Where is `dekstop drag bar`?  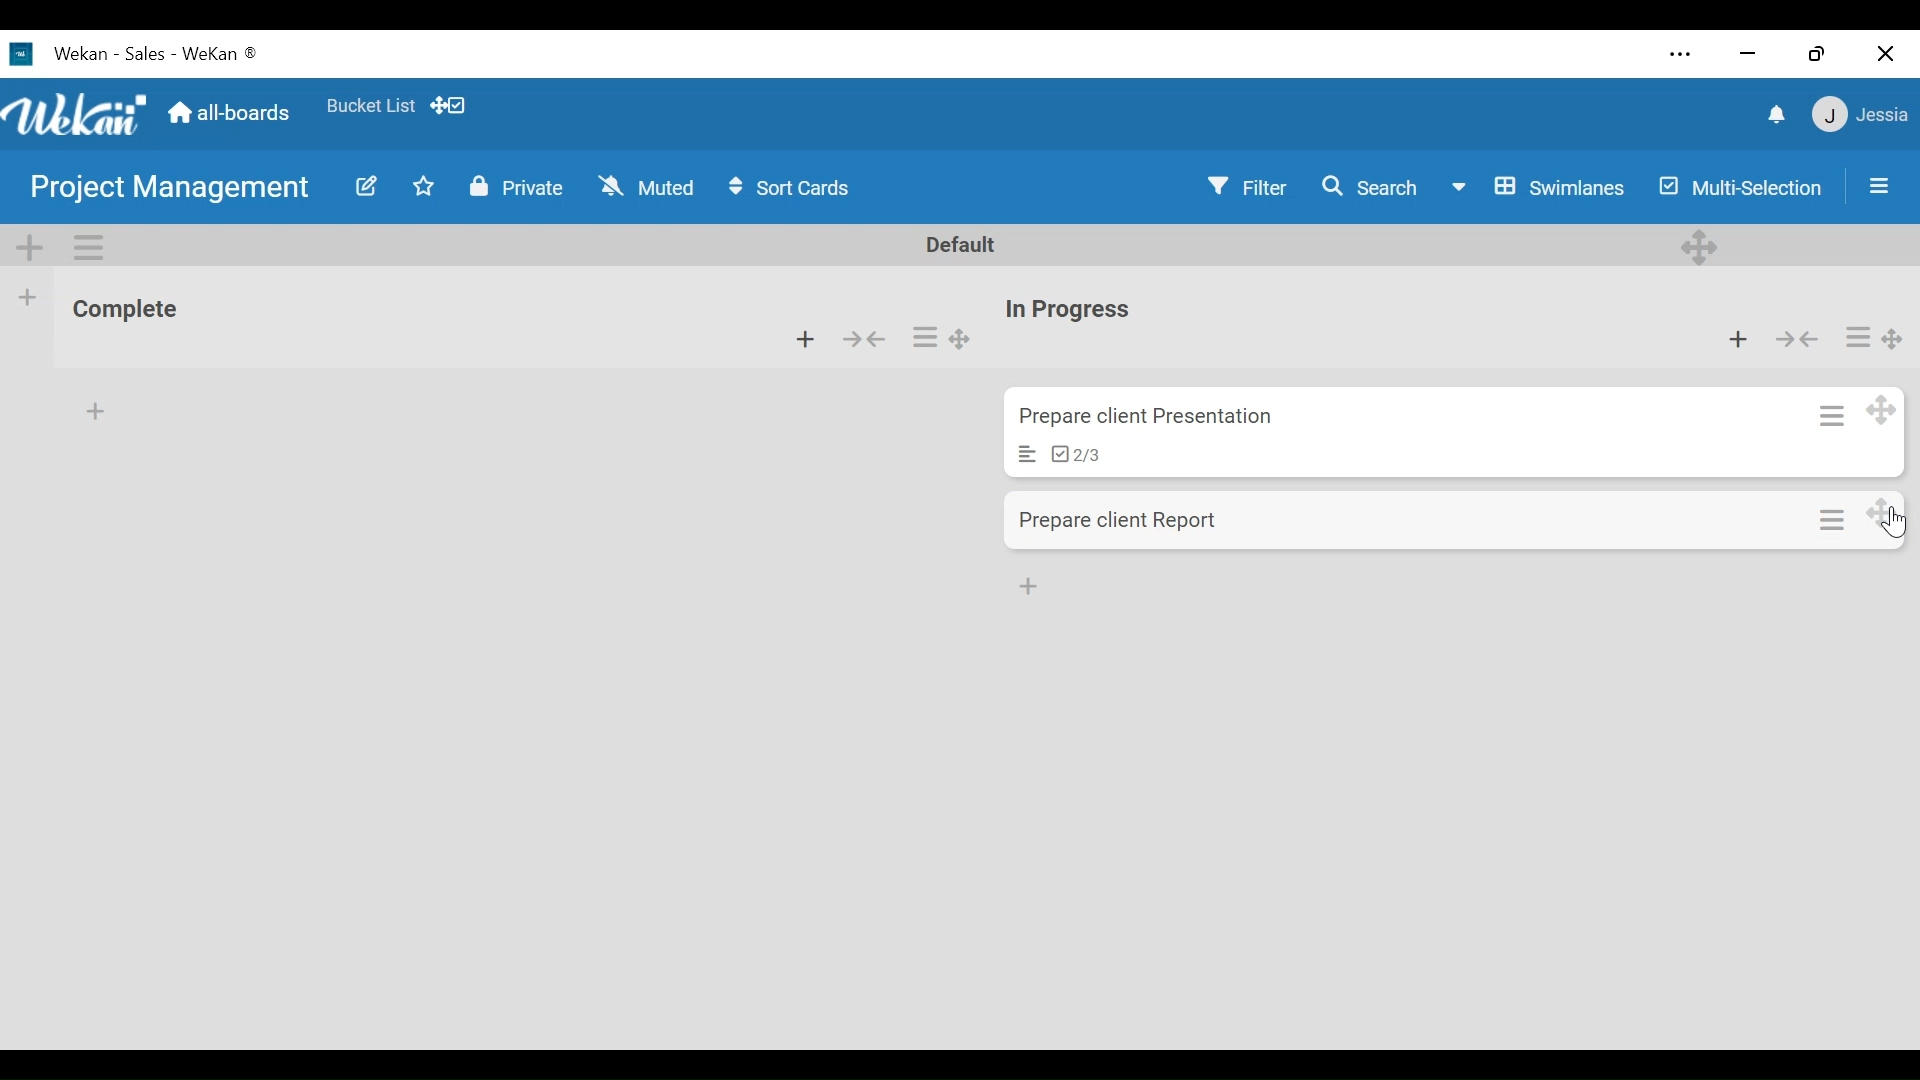
dekstop drag bar is located at coordinates (457, 106).